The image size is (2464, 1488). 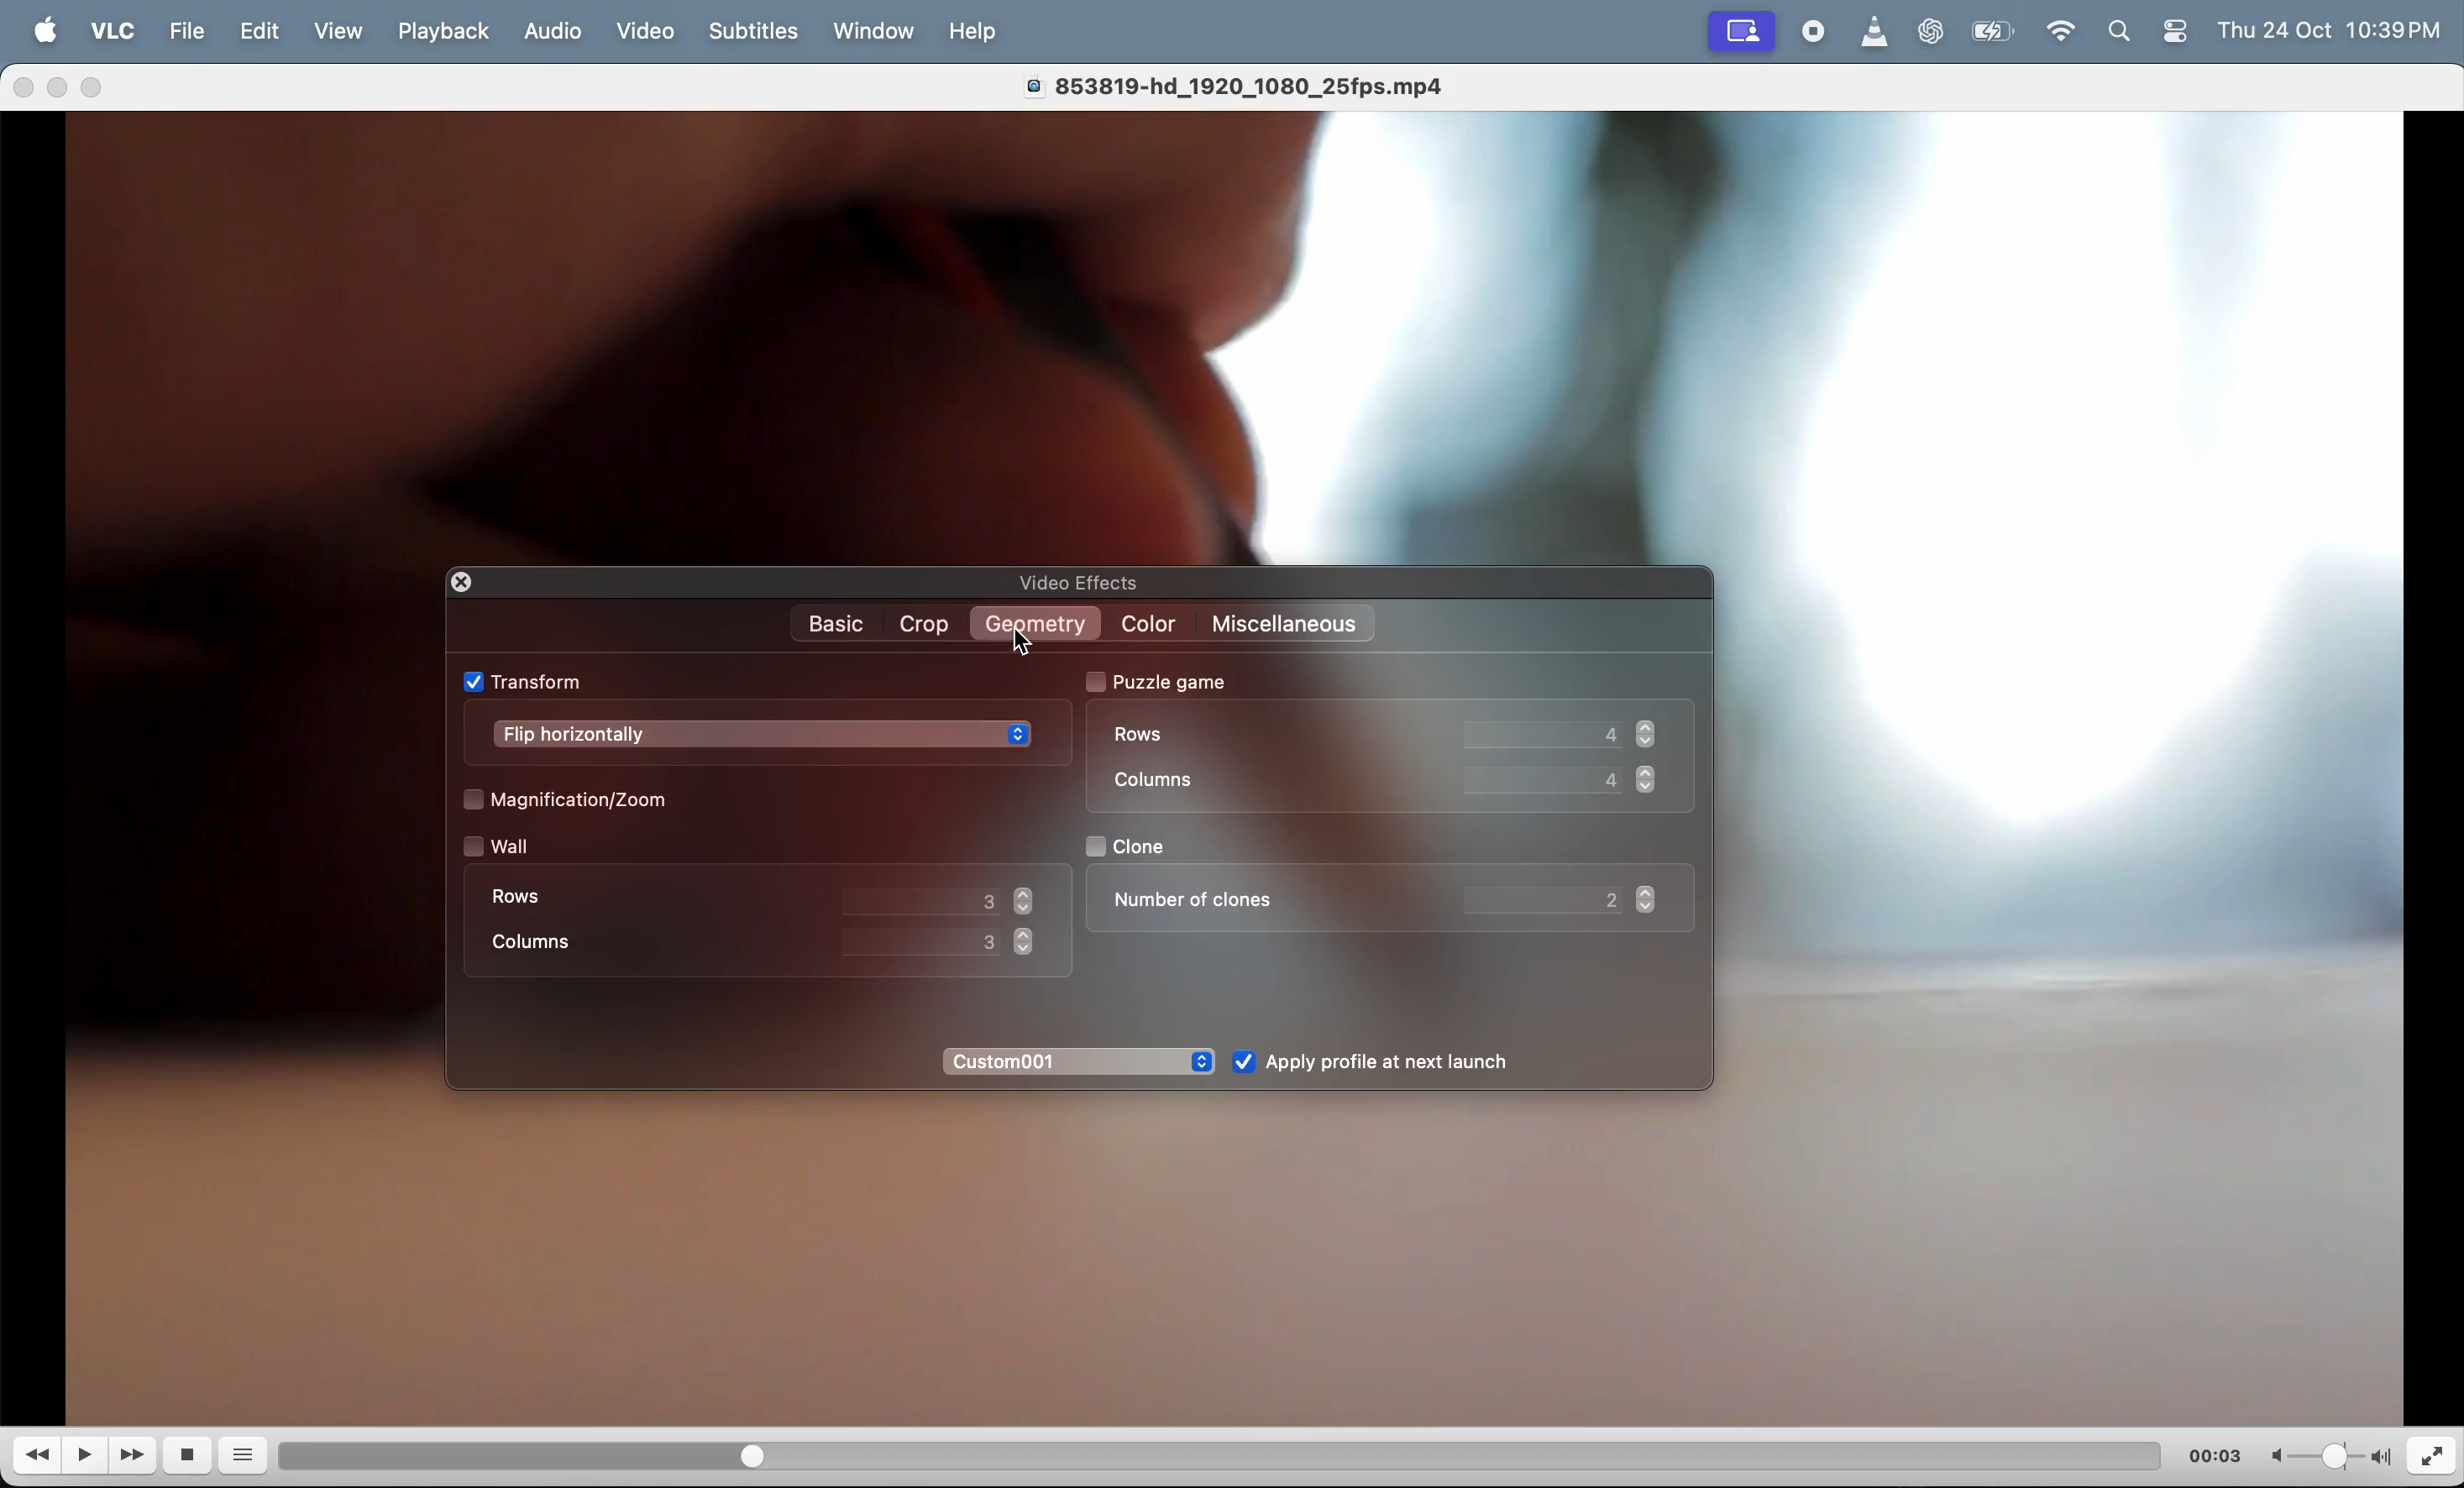 What do you see at coordinates (2432, 1454) in the screenshot?
I see `` at bounding box center [2432, 1454].